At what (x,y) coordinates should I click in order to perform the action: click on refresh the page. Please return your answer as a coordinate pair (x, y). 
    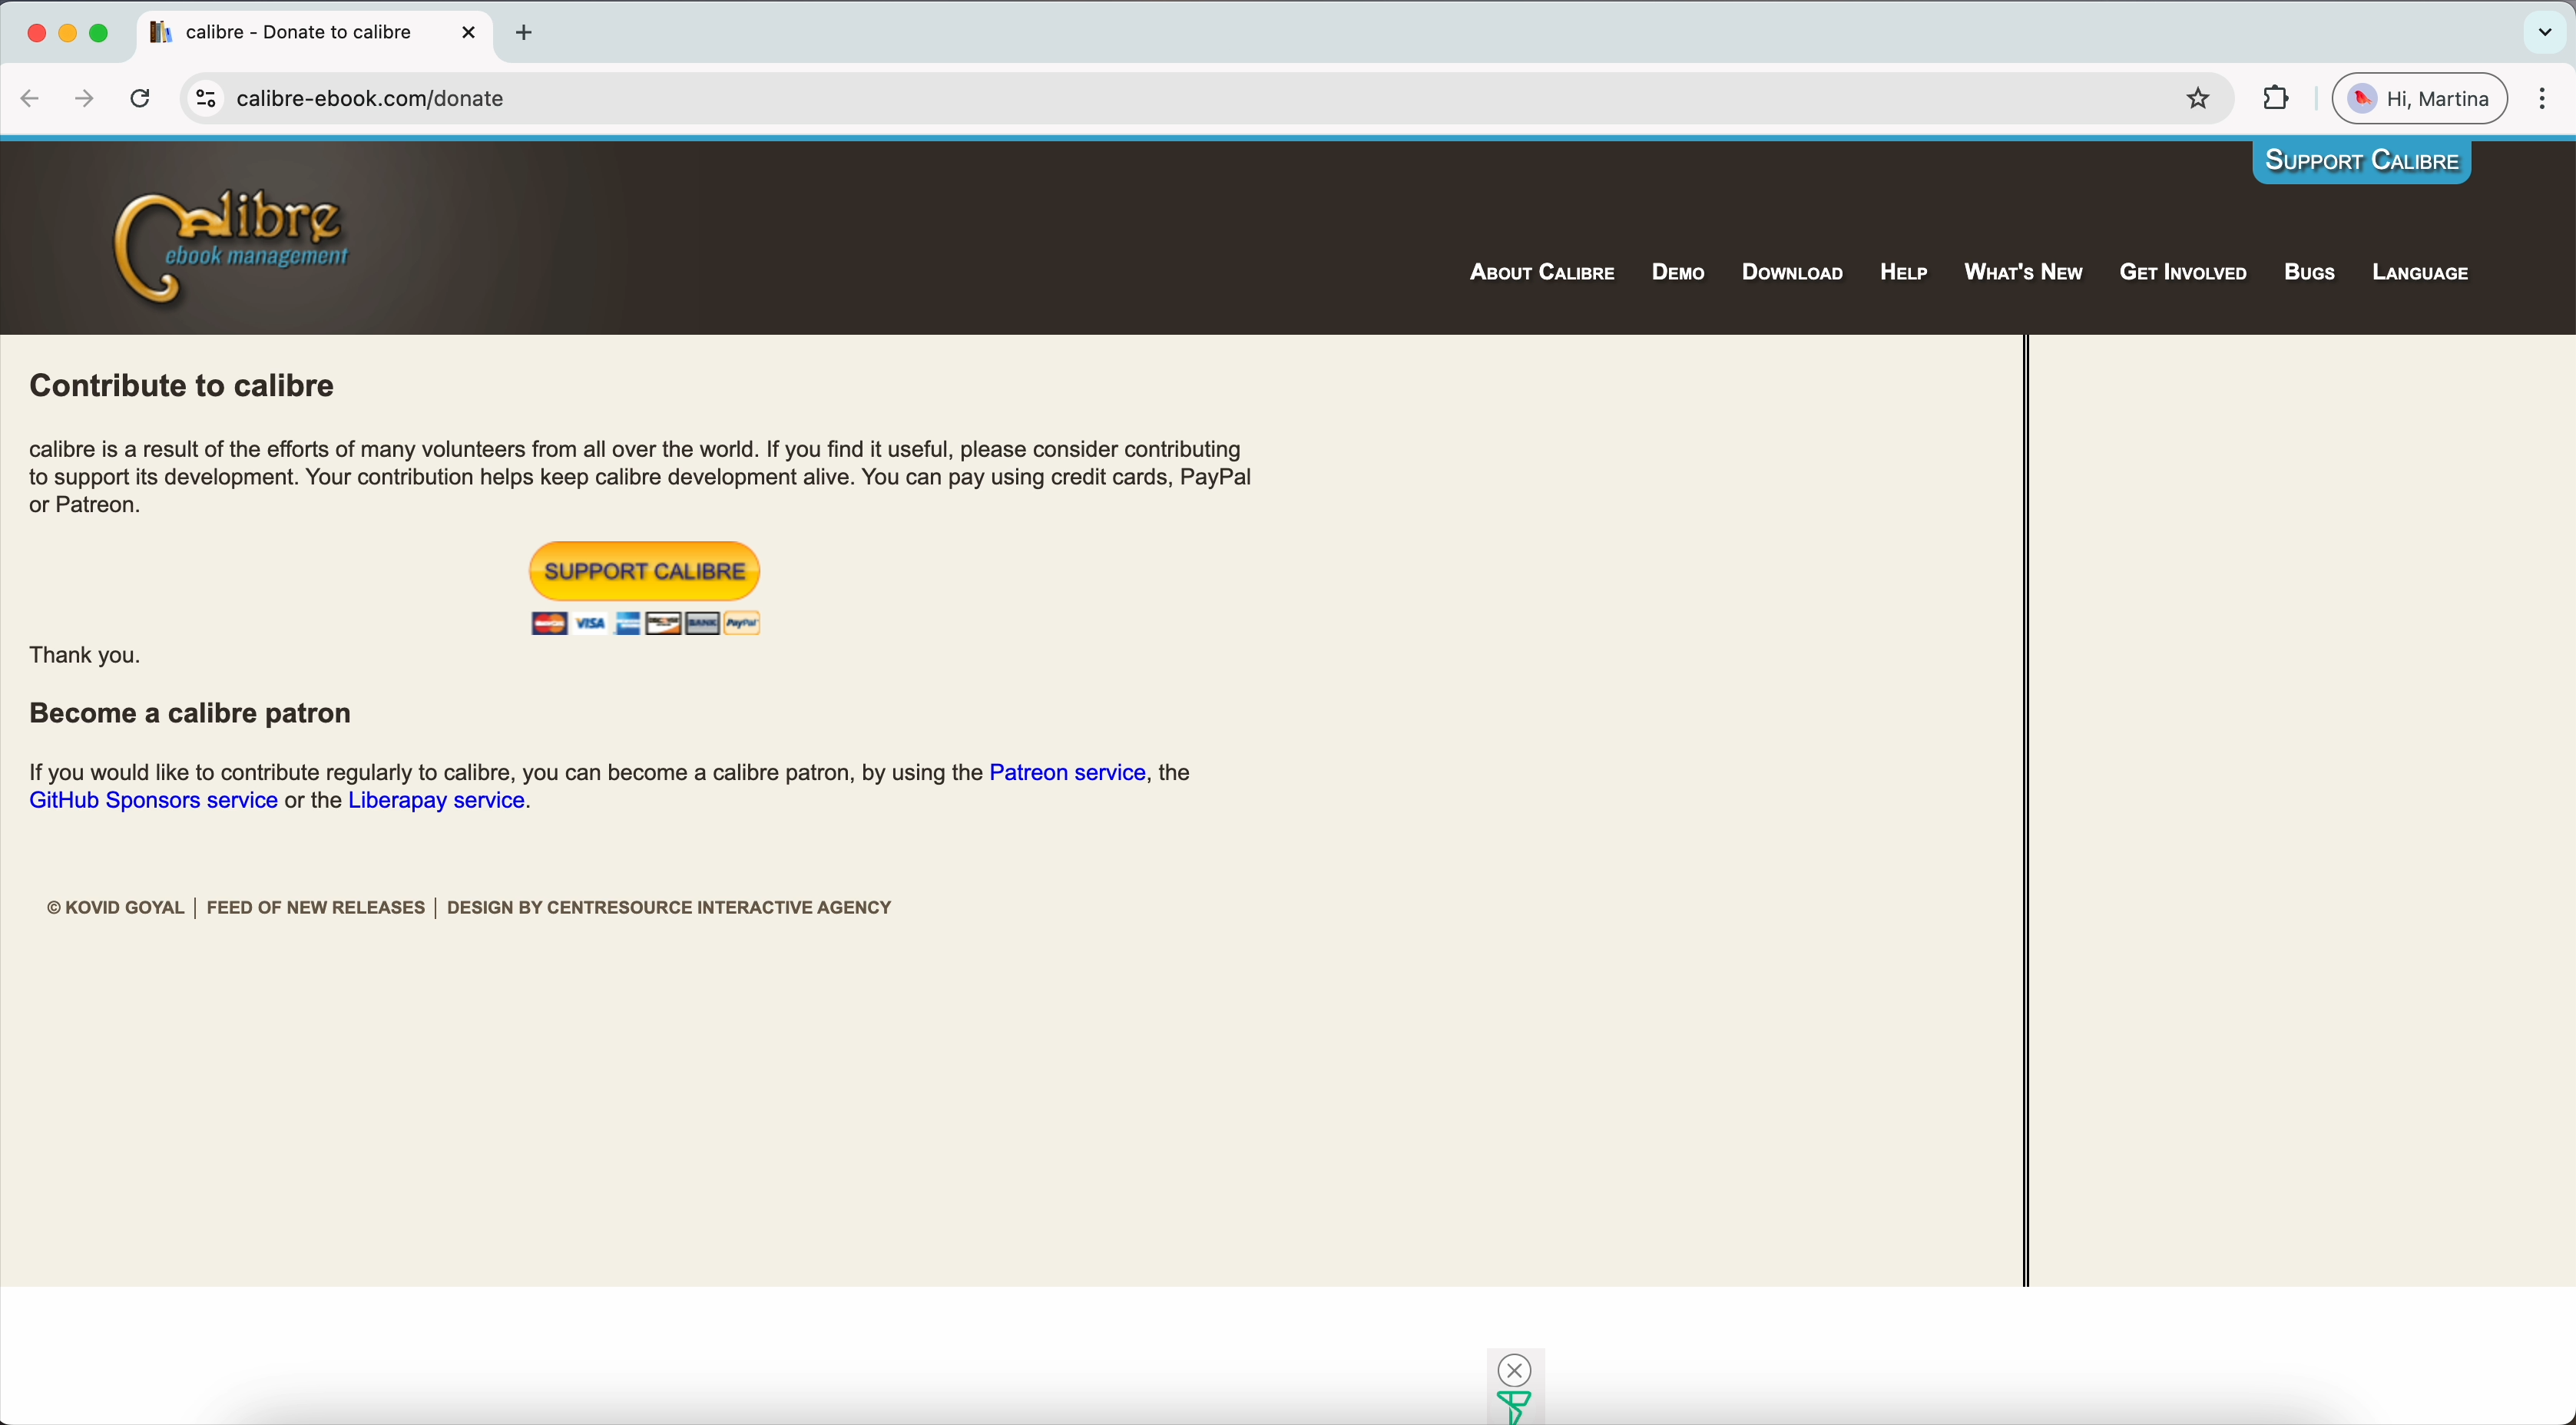
    Looking at the image, I should click on (140, 99).